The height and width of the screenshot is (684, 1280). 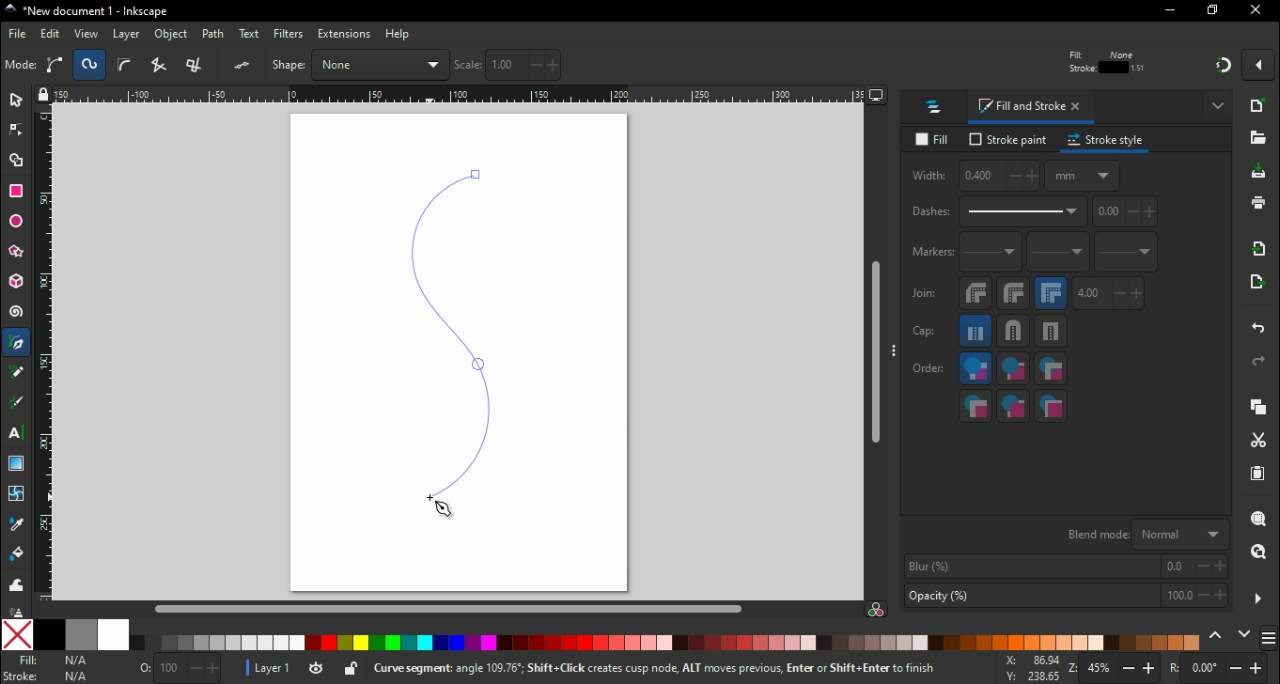 What do you see at coordinates (1015, 408) in the screenshot?
I see `stroke markers, fill` at bounding box center [1015, 408].